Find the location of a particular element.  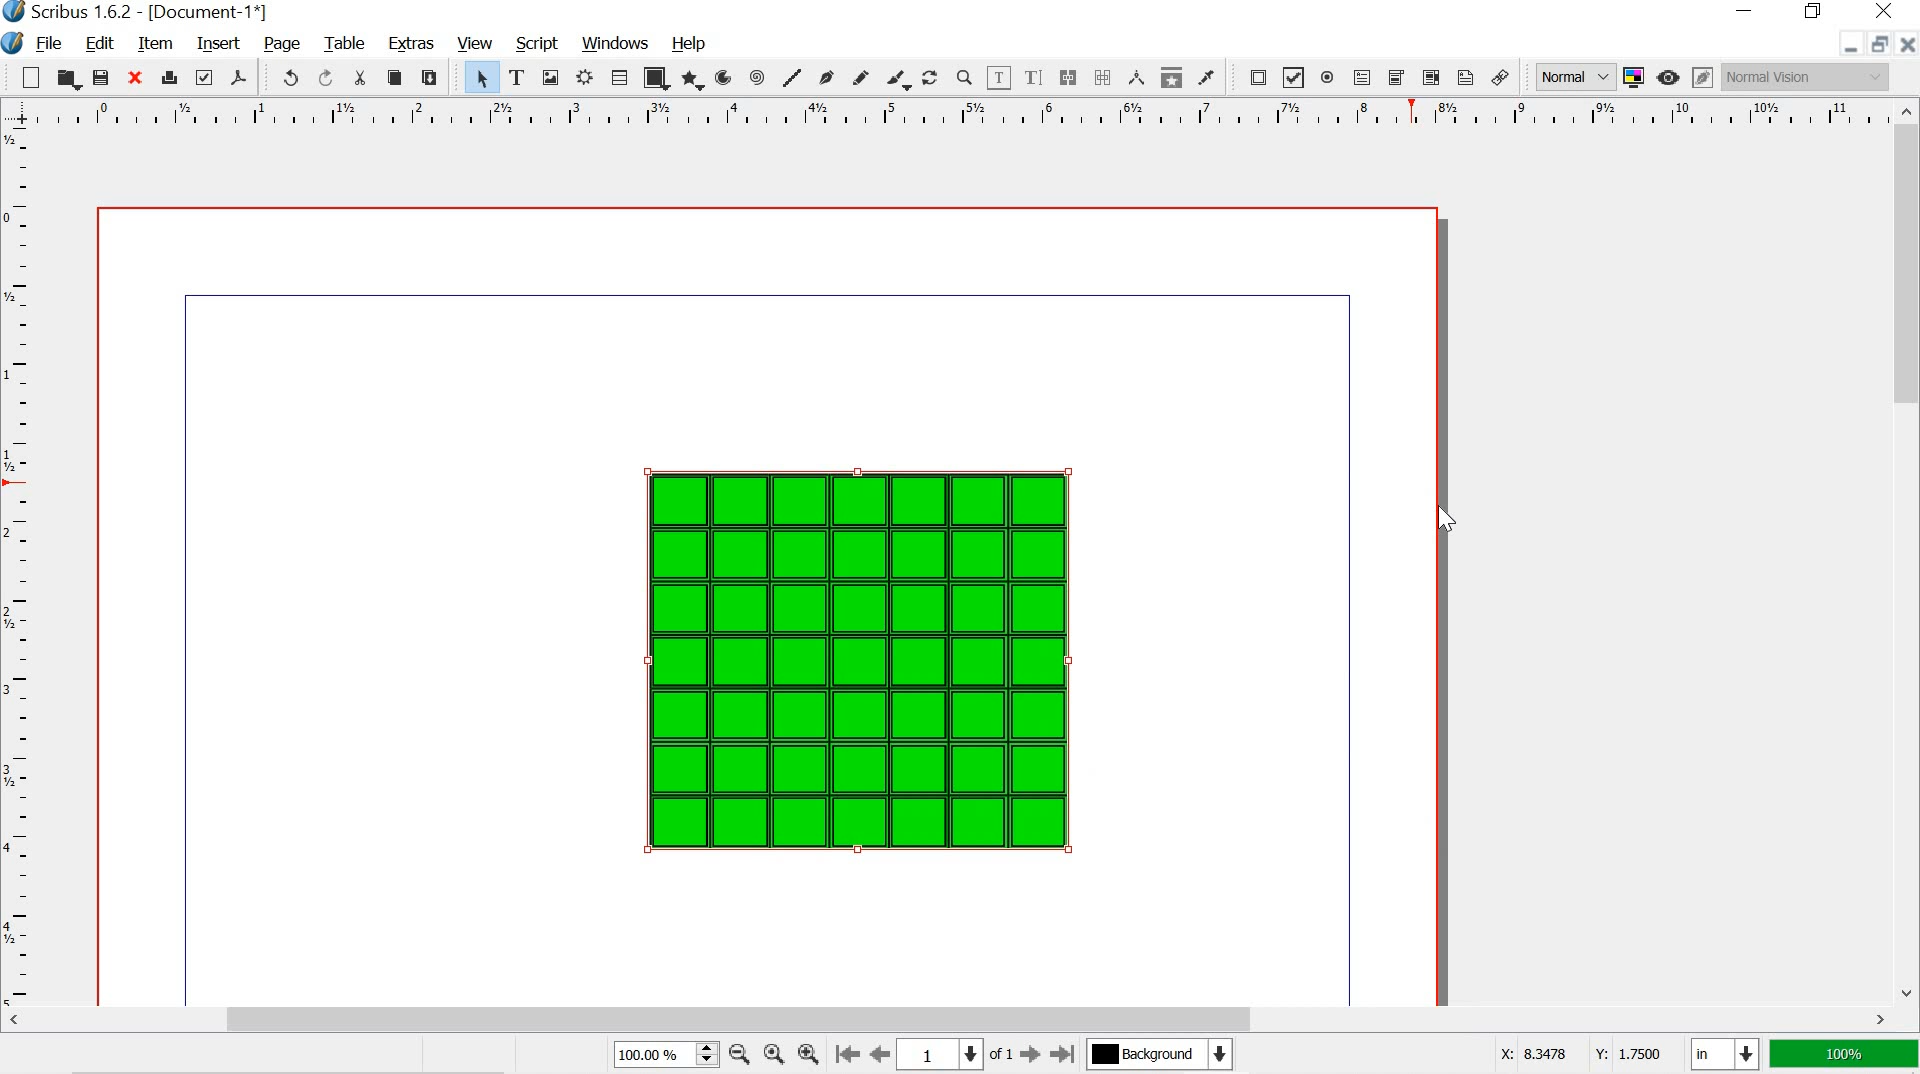

print is located at coordinates (170, 79).